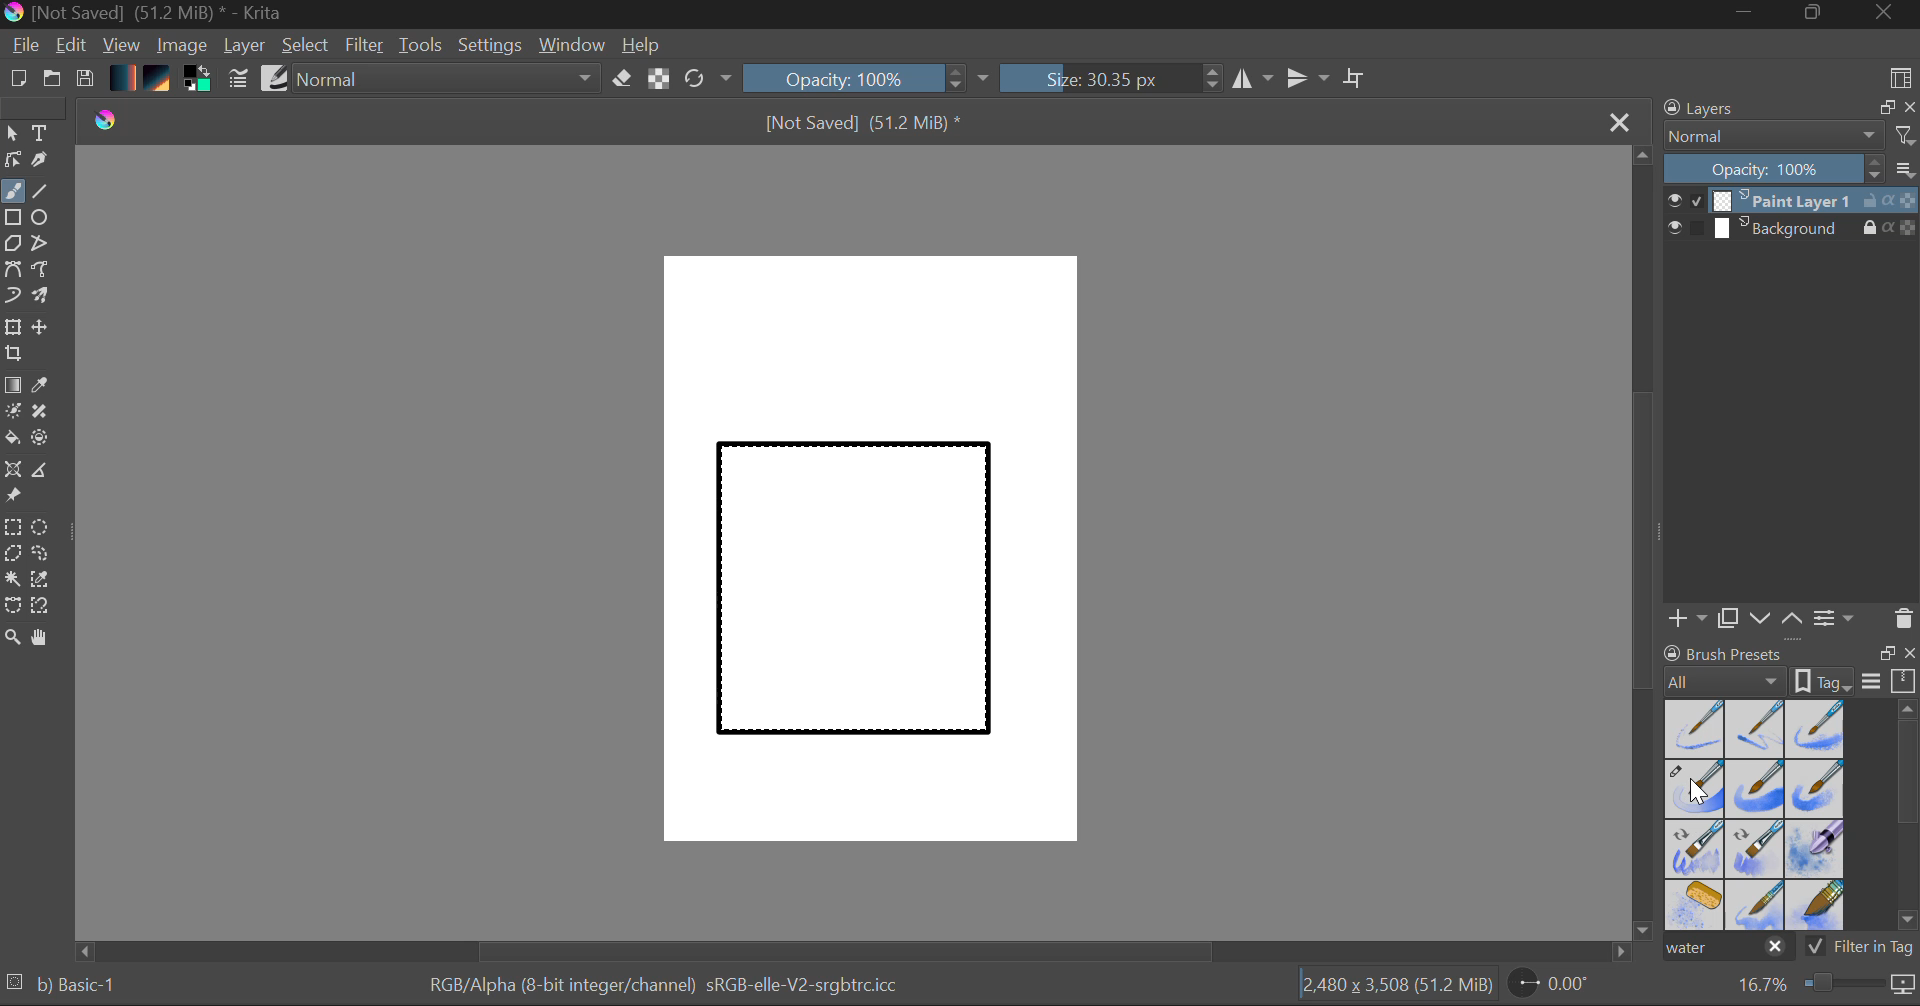  What do you see at coordinates (1818, 906) in the screenshot?
I see `Water C - Wide Area` at bounding box center [1818, 906].